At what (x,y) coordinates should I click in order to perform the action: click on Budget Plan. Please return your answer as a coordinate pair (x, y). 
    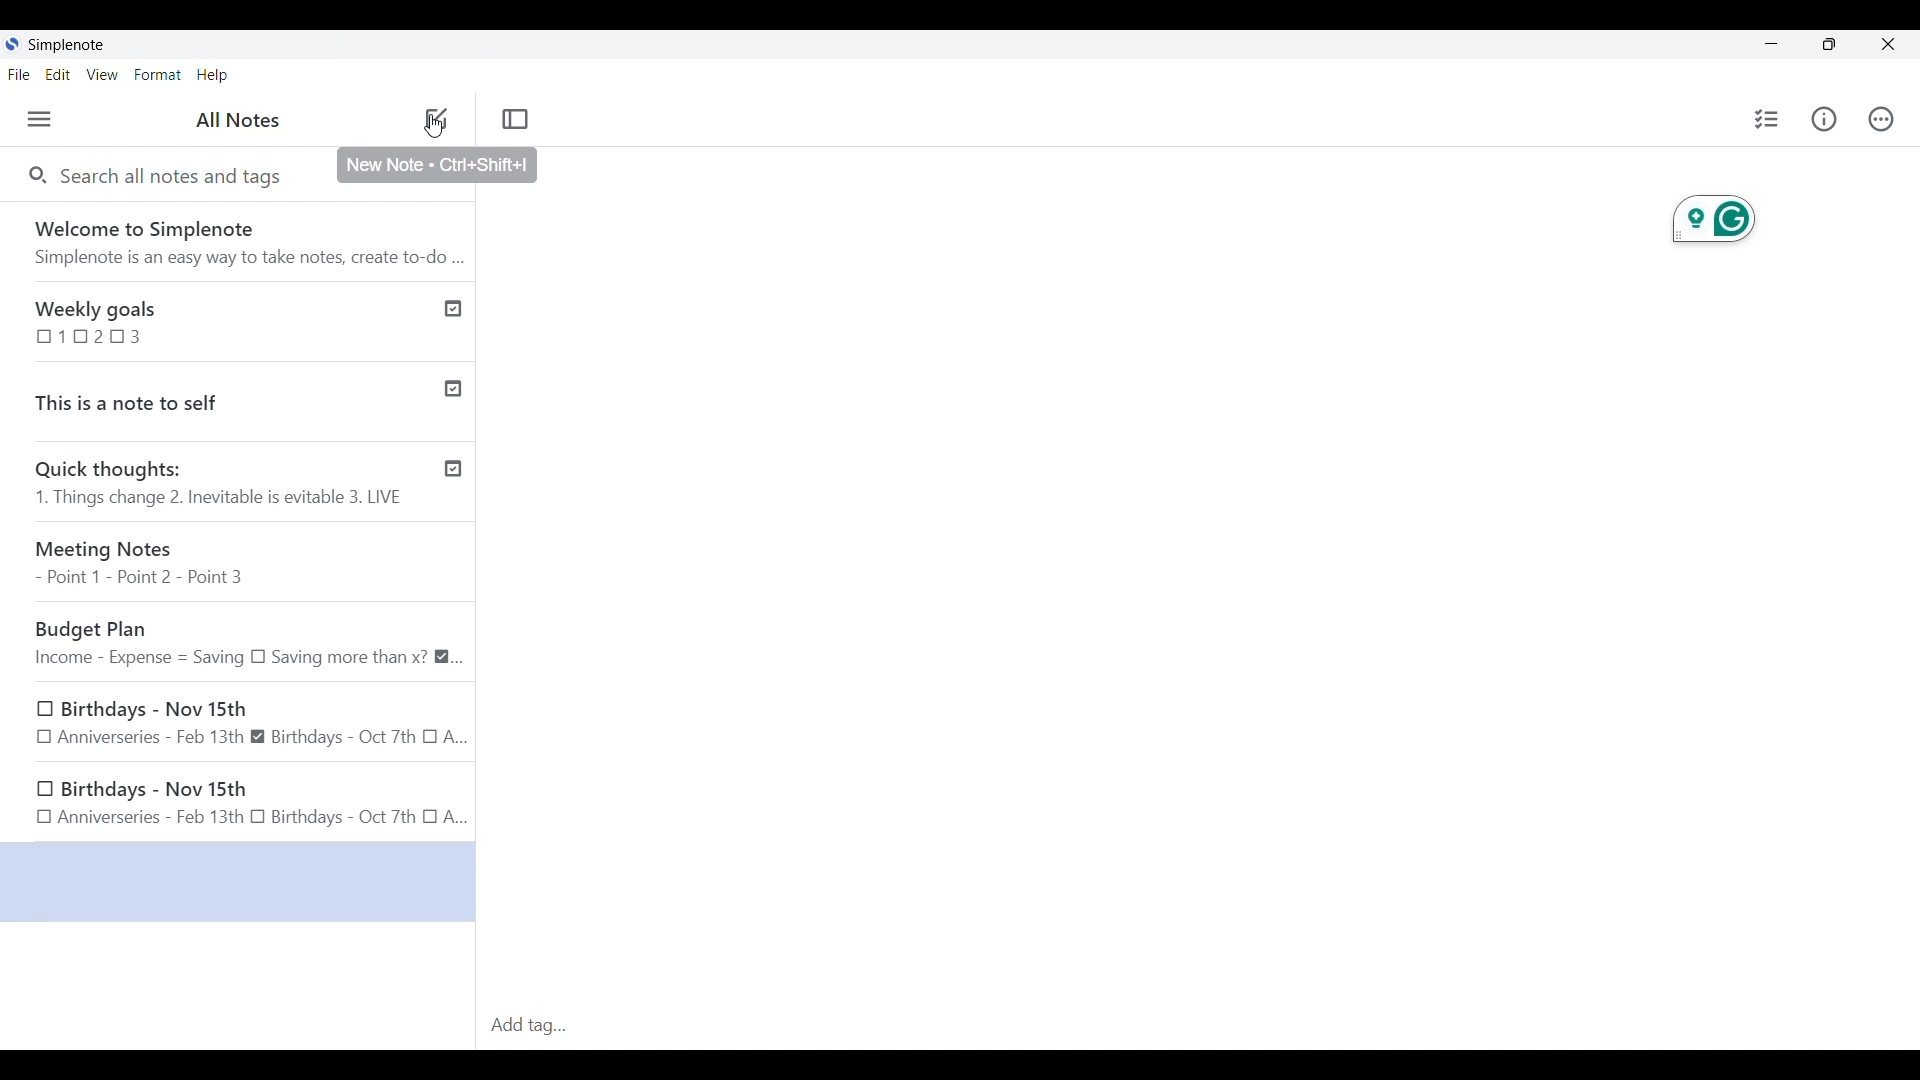
    Looking at the image, I should click on (248, 643).